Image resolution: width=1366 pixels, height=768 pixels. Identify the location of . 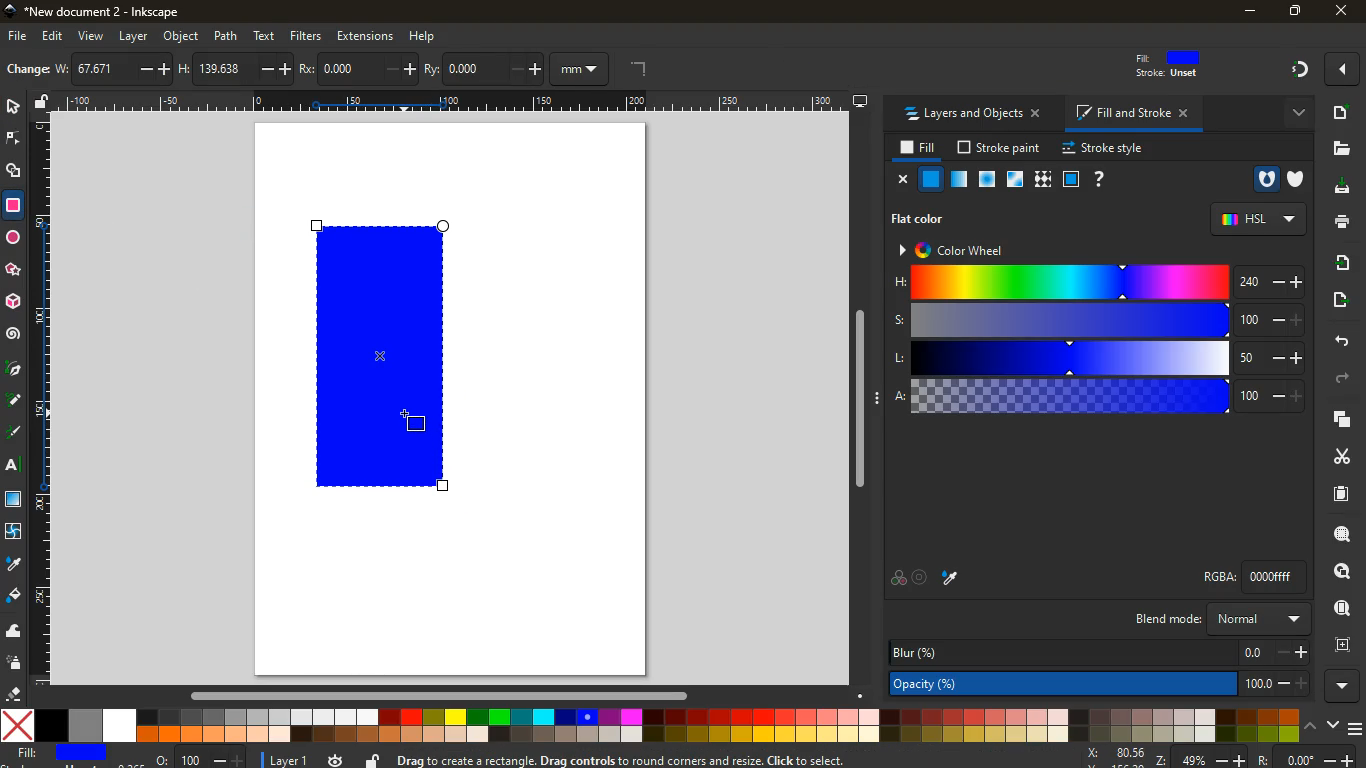
(13, 240).